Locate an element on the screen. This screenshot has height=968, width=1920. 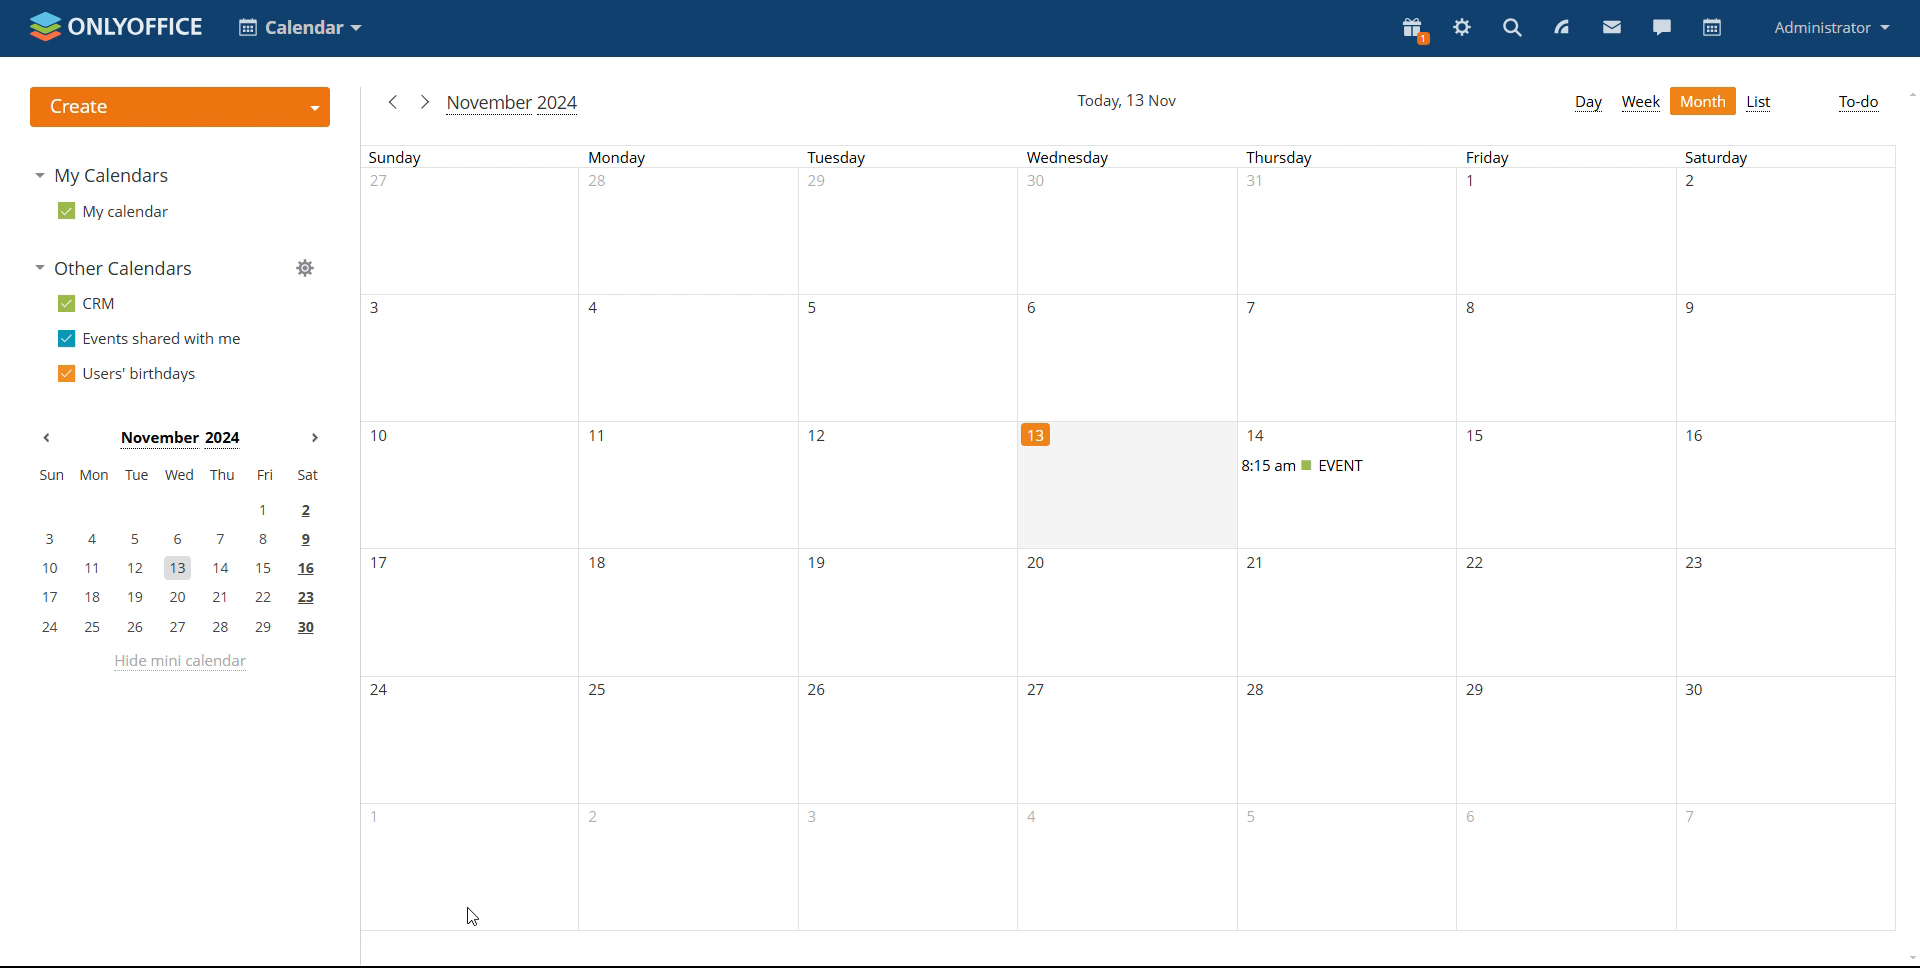
dates of the month is located at coordinates (1140, 866).